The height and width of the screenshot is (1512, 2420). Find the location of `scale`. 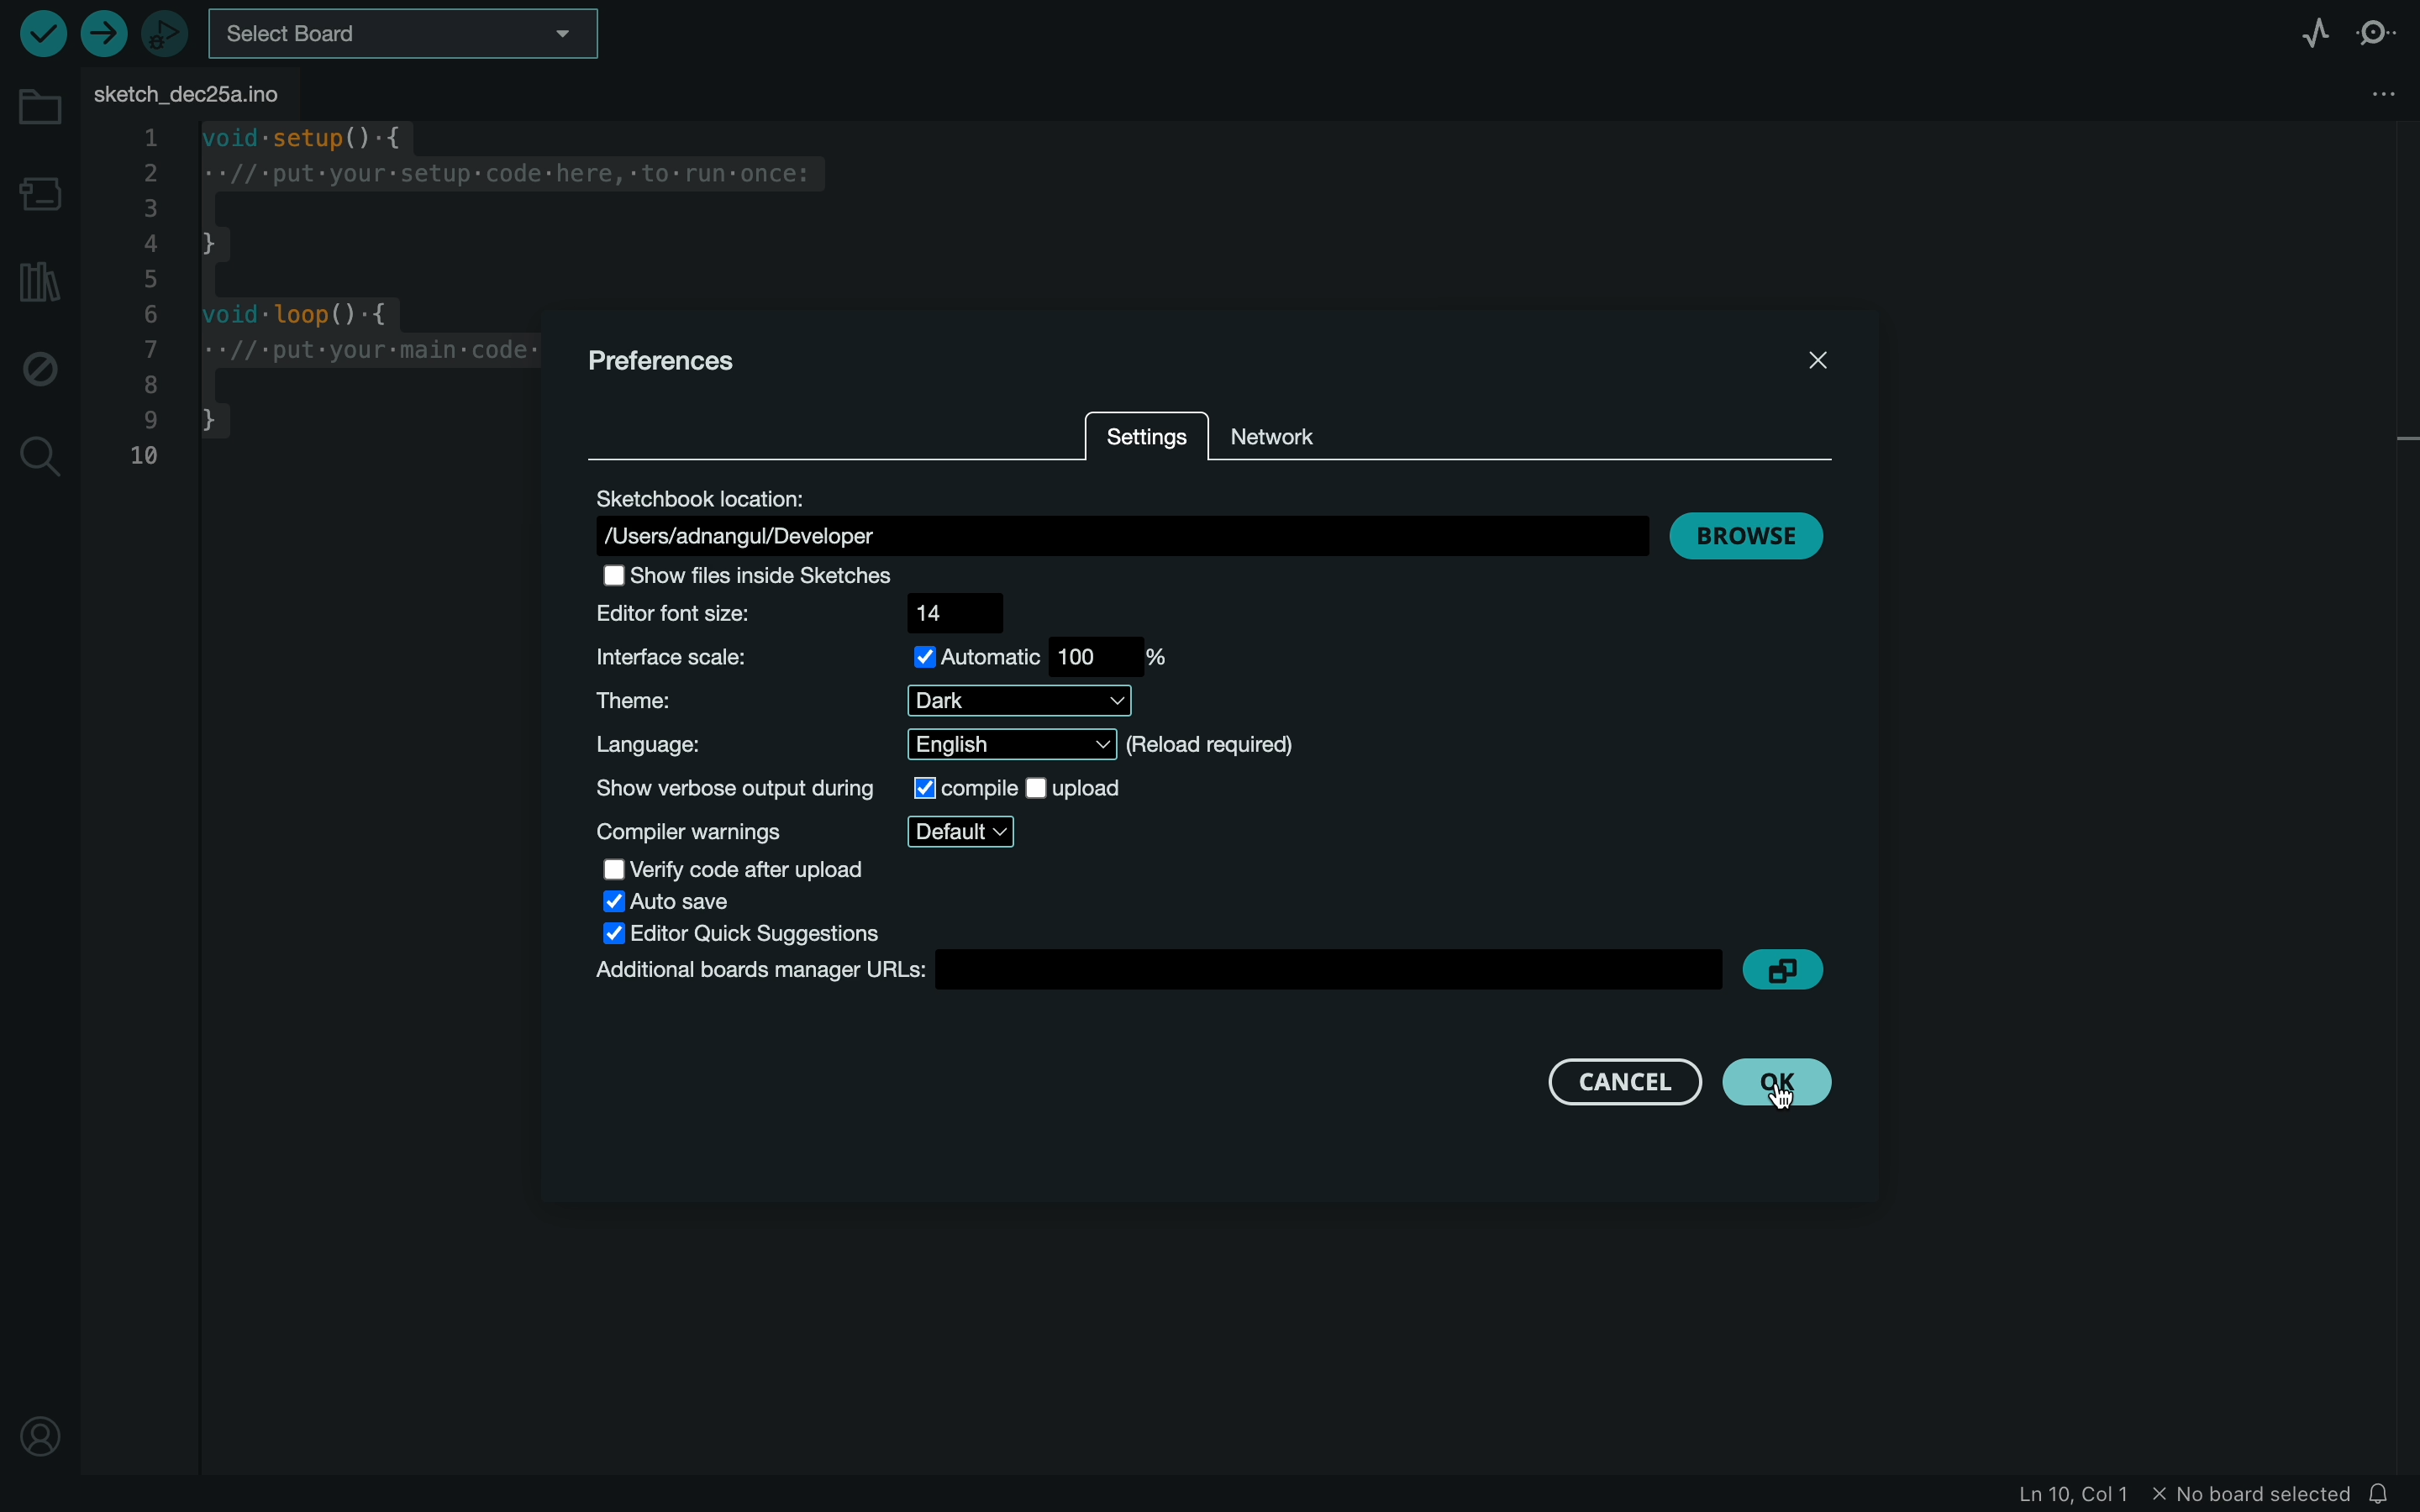

scale is located at coordinates (900, 654).